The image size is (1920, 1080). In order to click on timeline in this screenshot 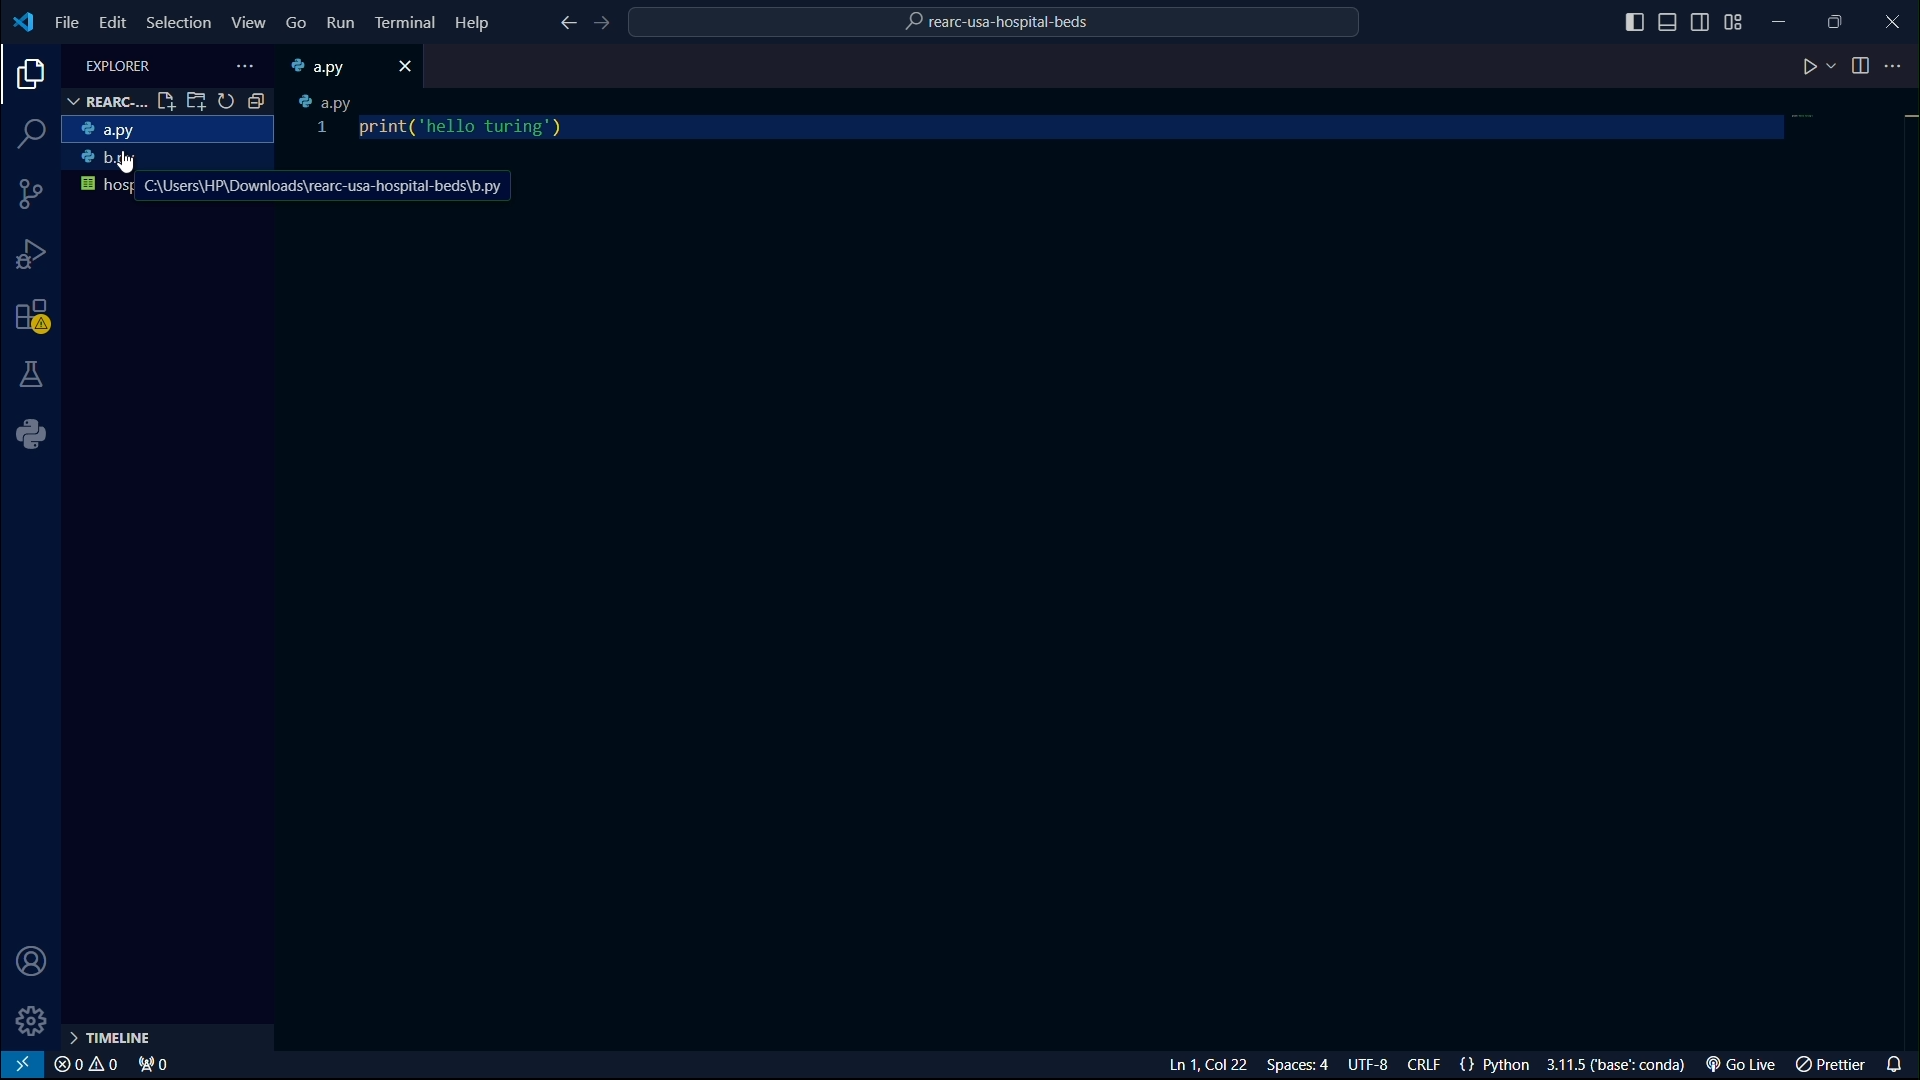, I will do `click(110, 1038)`.